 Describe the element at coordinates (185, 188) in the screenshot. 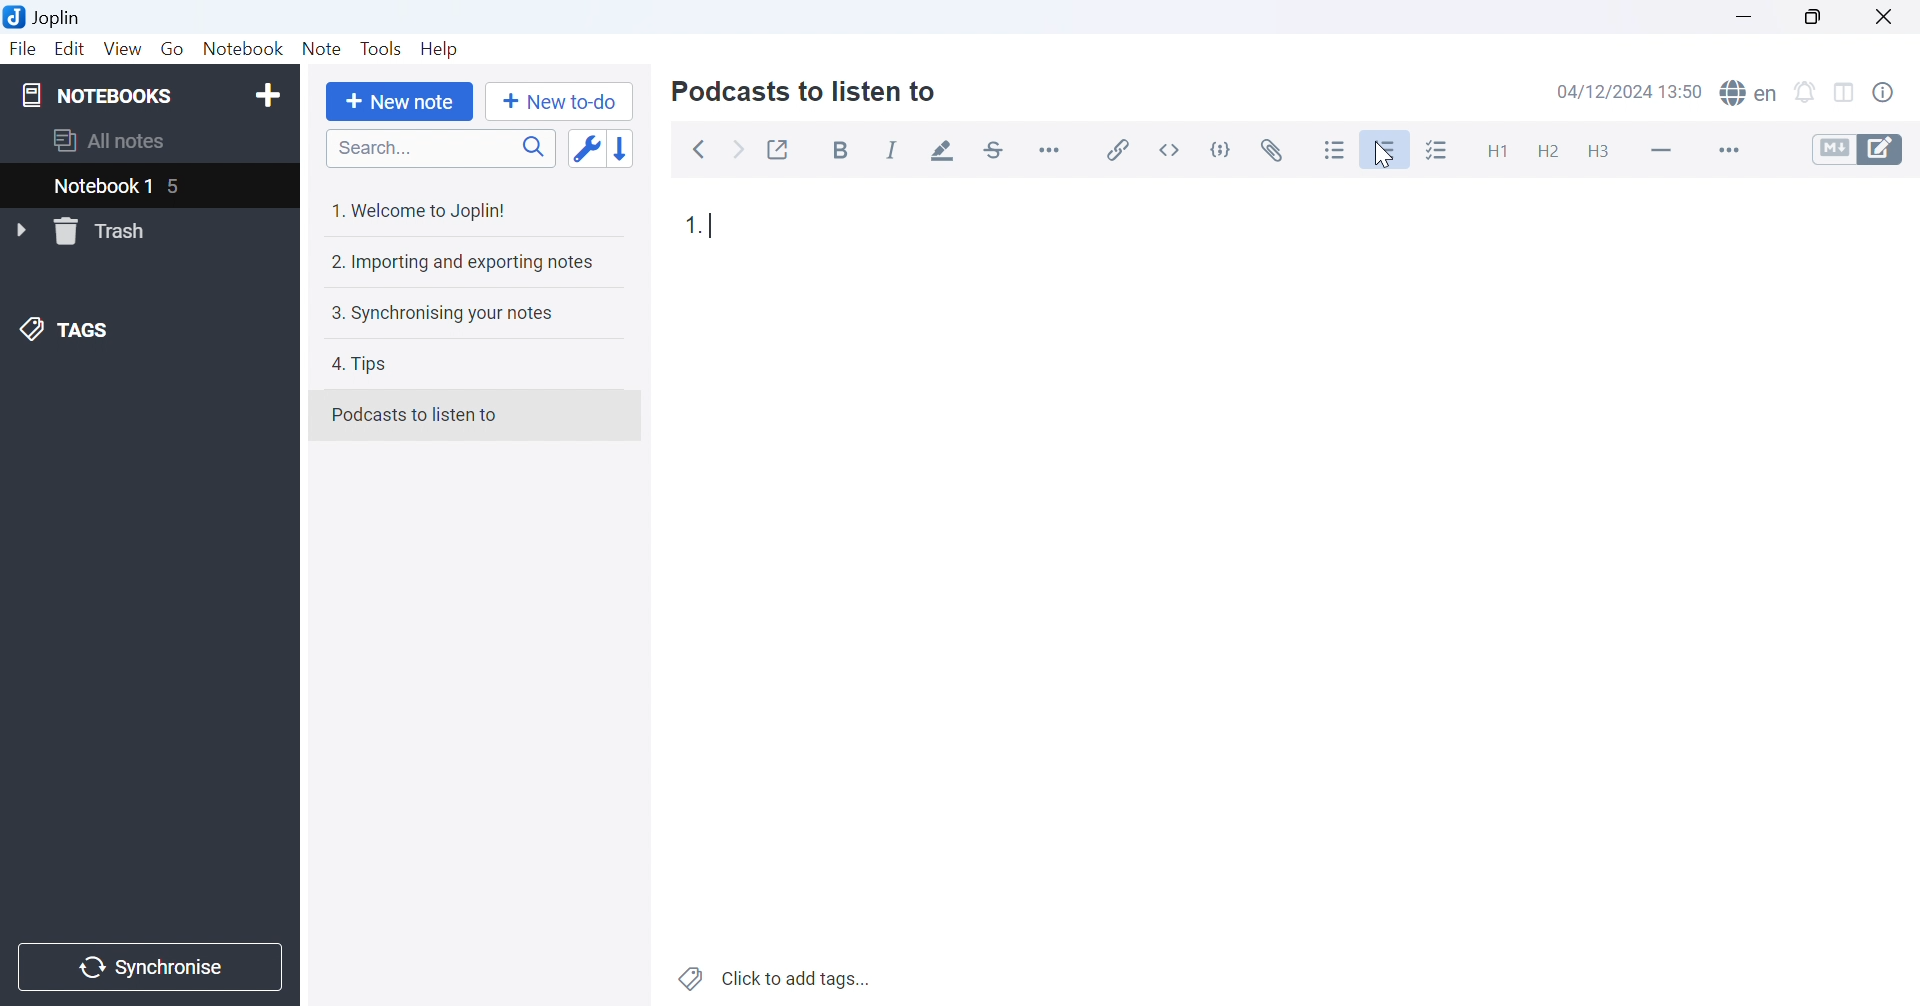

I see `5` at that location.